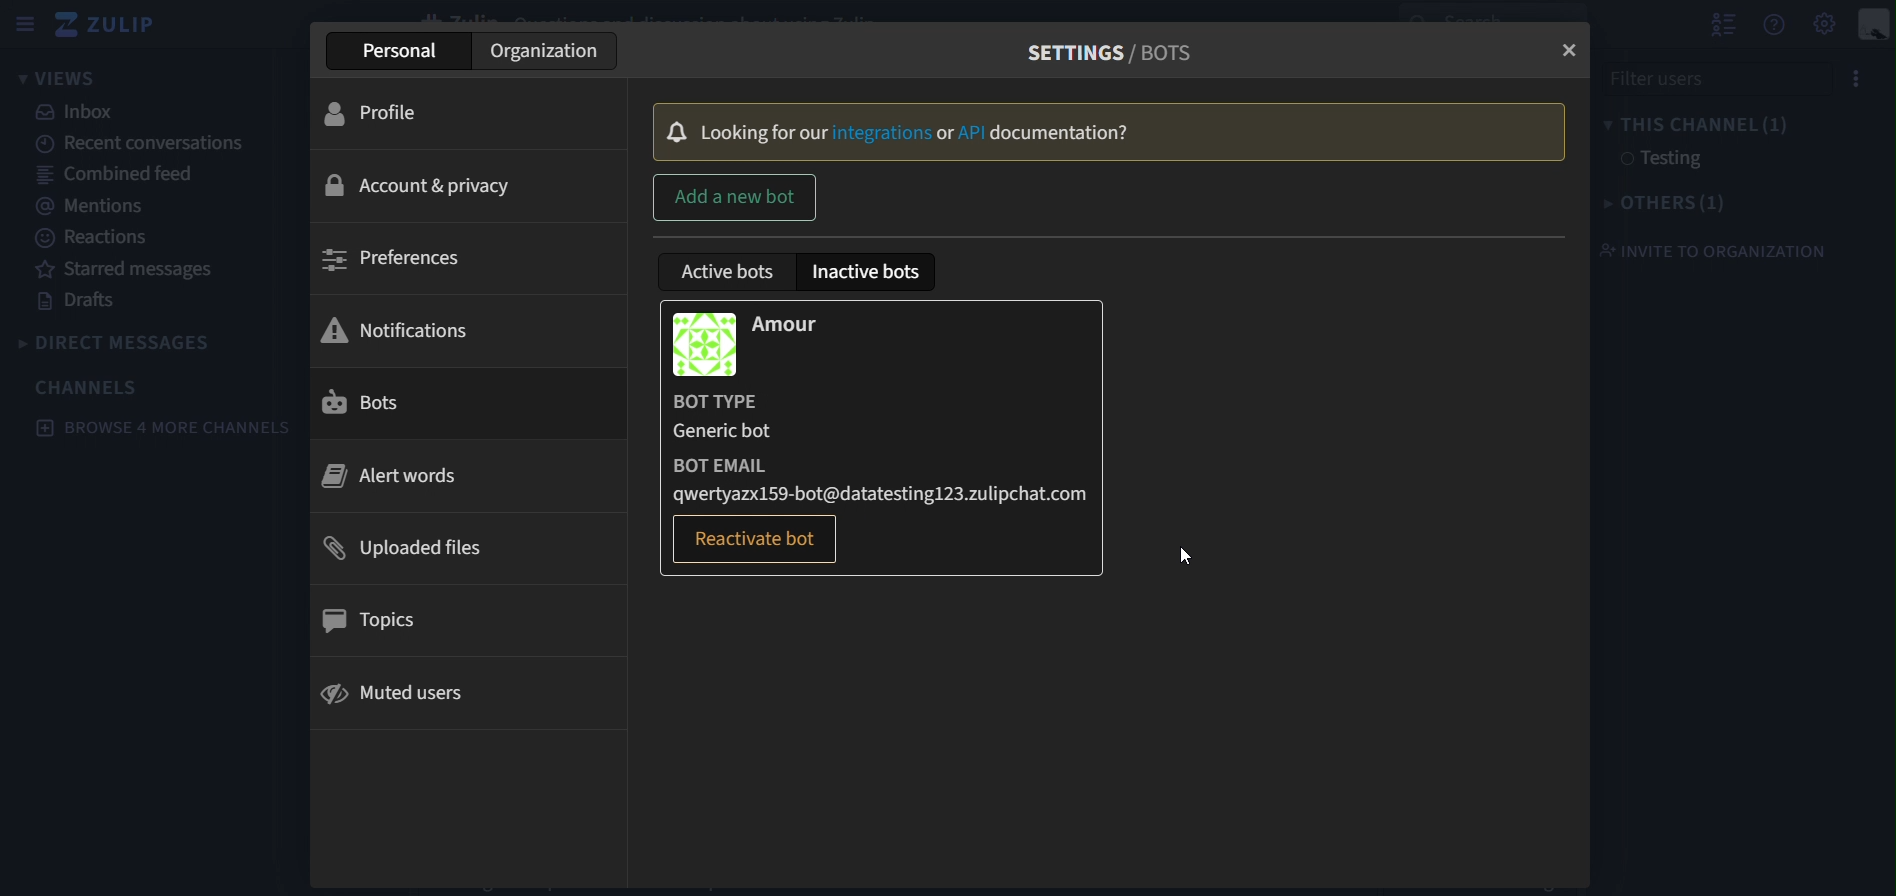 This screenshot has width=1896, height=896. What do you see at coordinates (79, 112) in the screenshot?
I see `inbox` at bounding box center [79, 112].